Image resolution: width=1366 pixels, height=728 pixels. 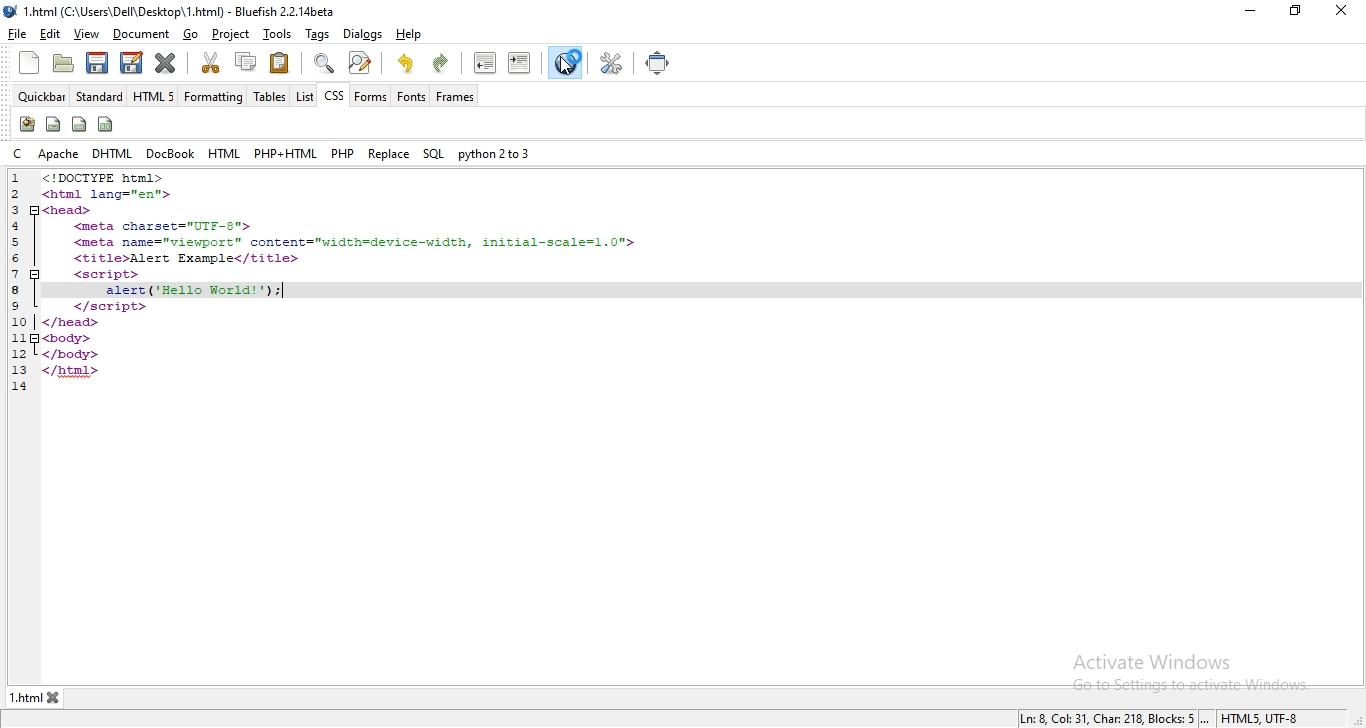 I want to click on edit, so click(x=133, y=63).